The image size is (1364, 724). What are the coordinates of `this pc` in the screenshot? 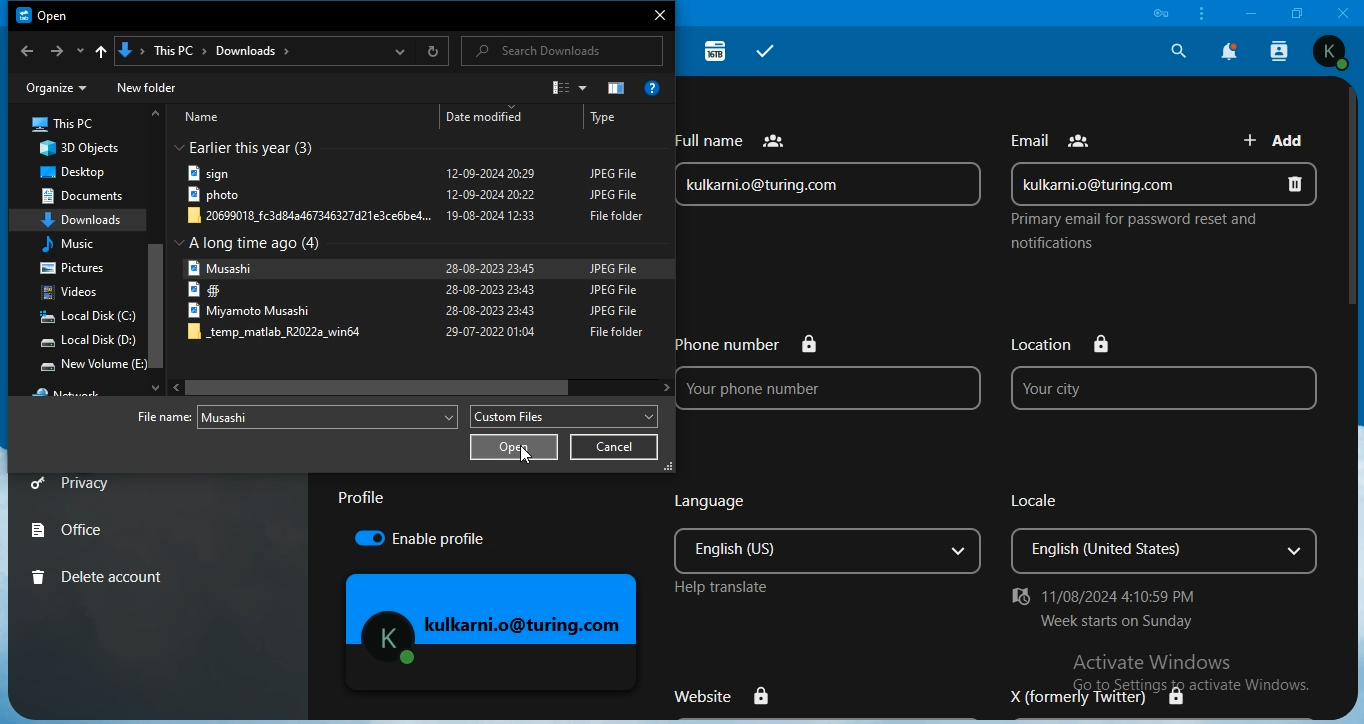 It's located at (66, 124).